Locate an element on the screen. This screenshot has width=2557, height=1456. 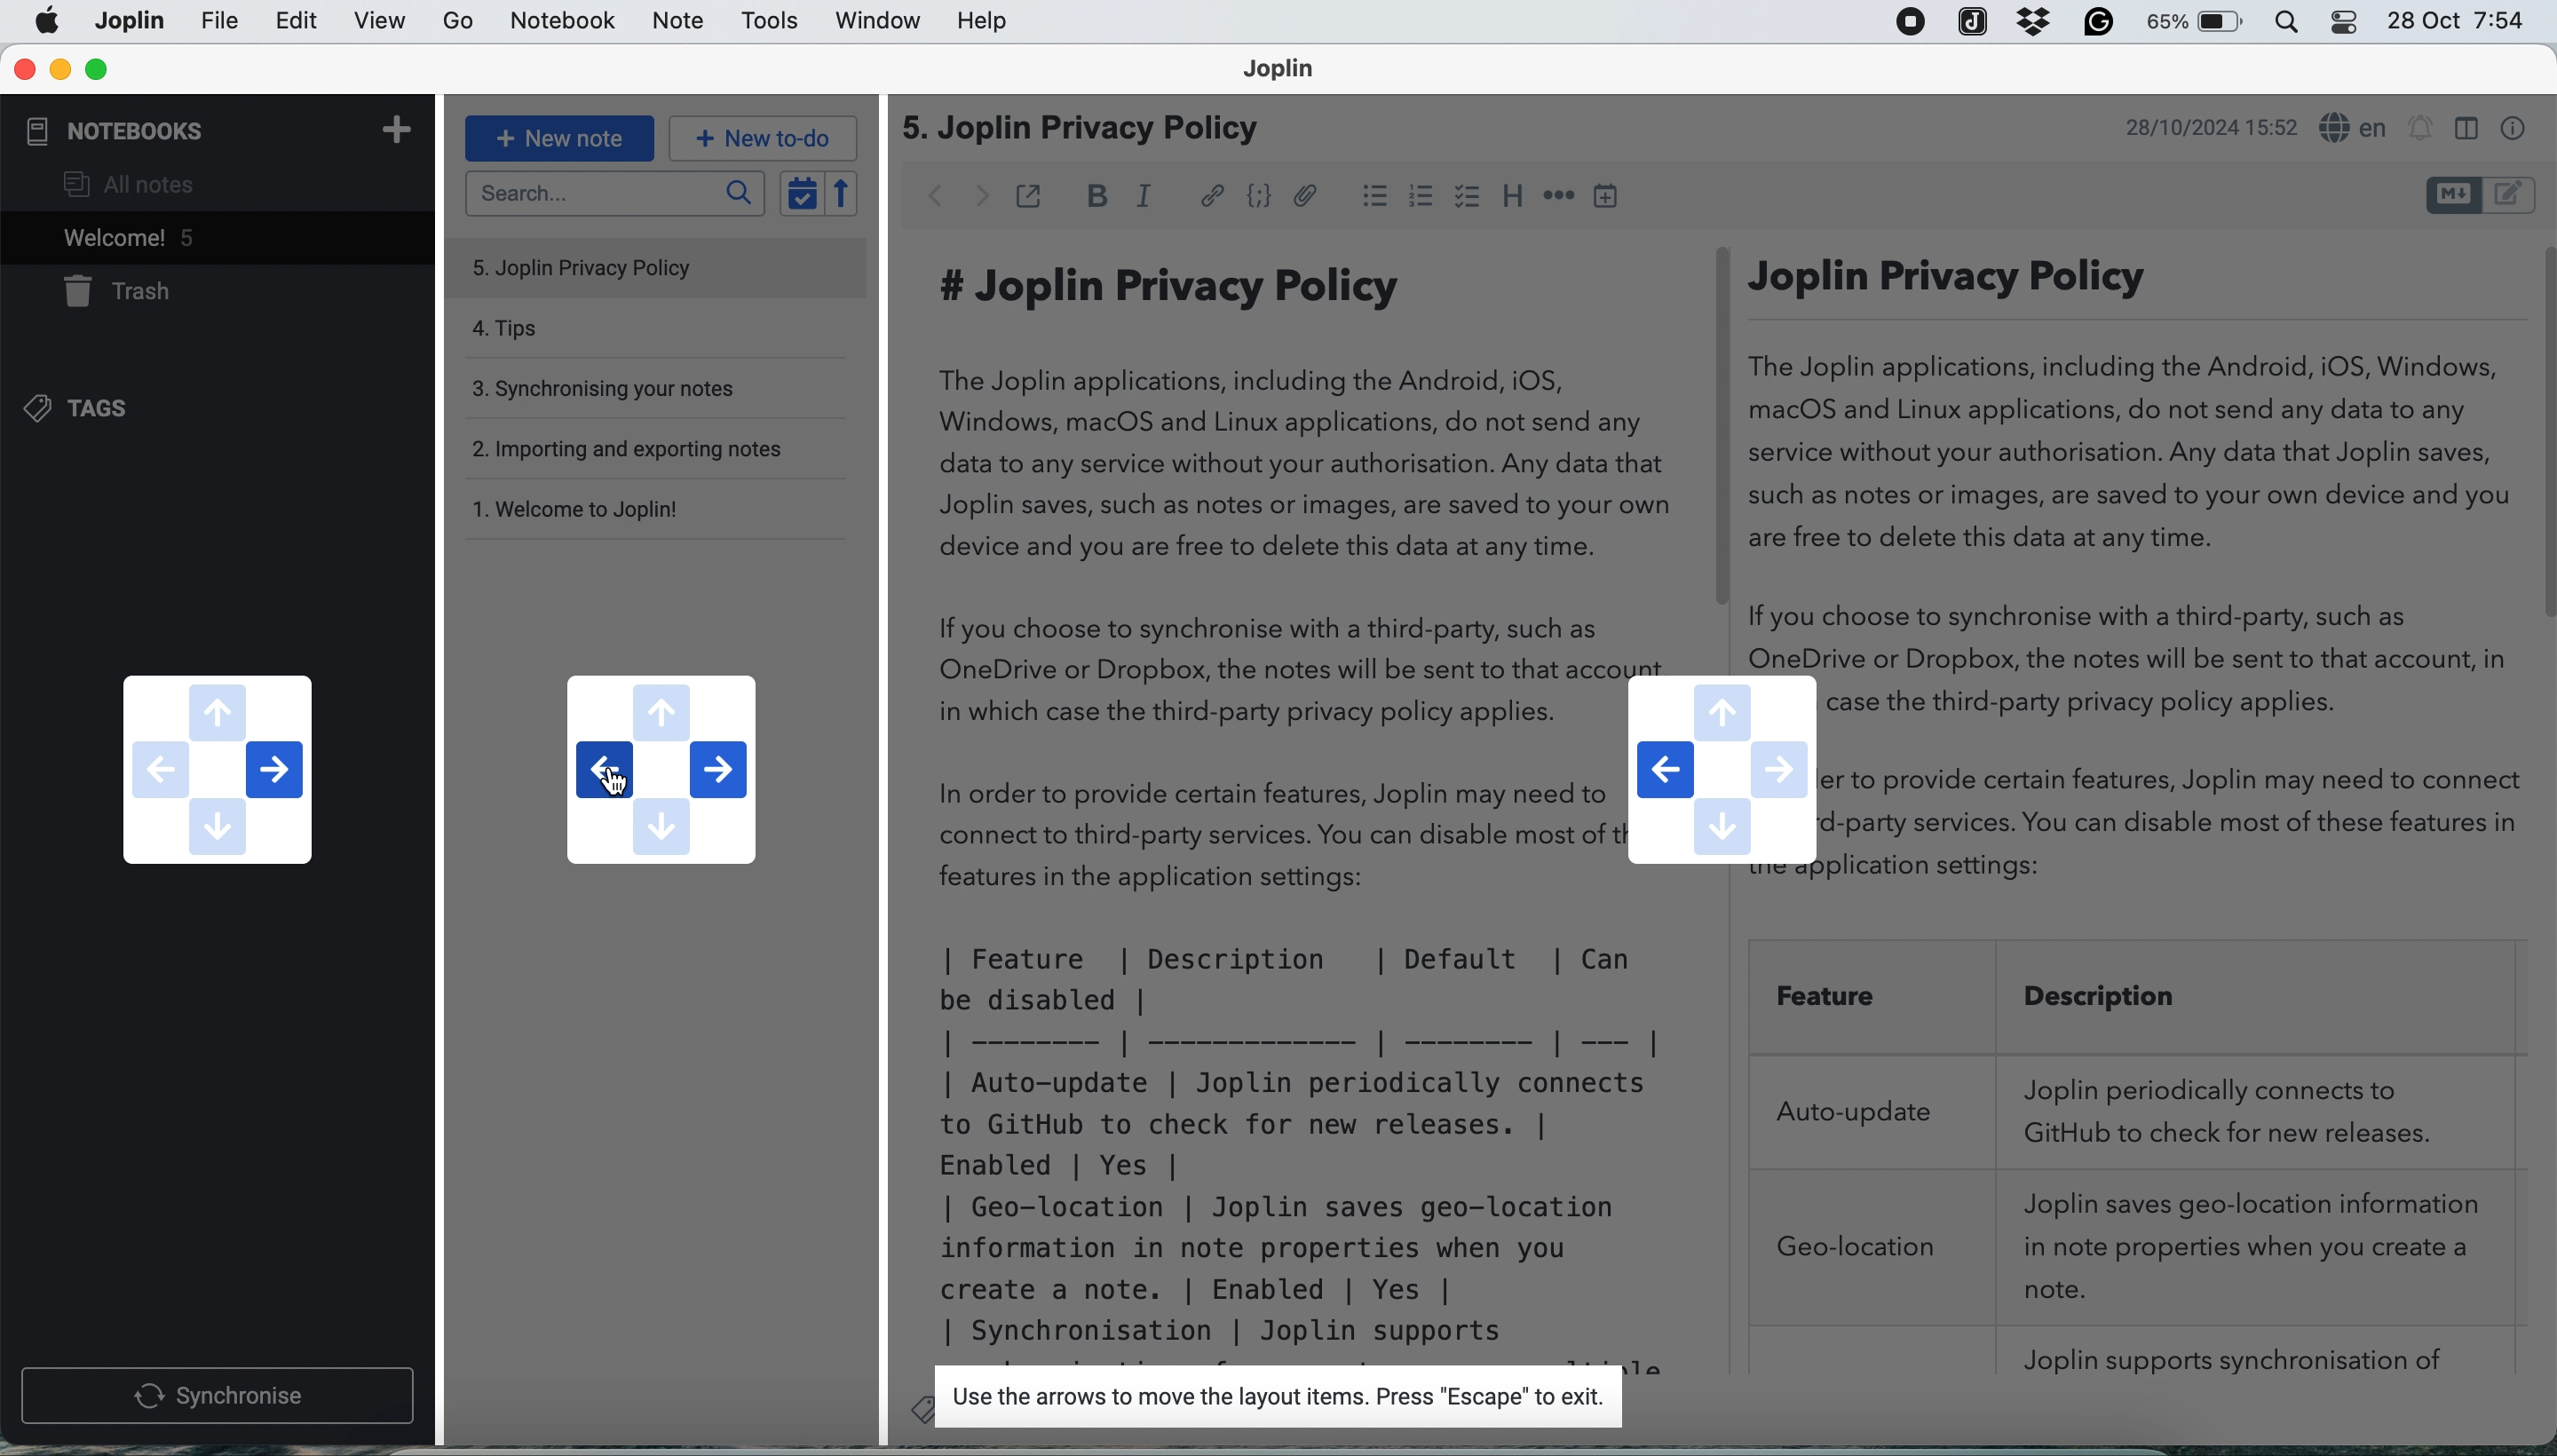
joplin is located at coordinates (222, 22).